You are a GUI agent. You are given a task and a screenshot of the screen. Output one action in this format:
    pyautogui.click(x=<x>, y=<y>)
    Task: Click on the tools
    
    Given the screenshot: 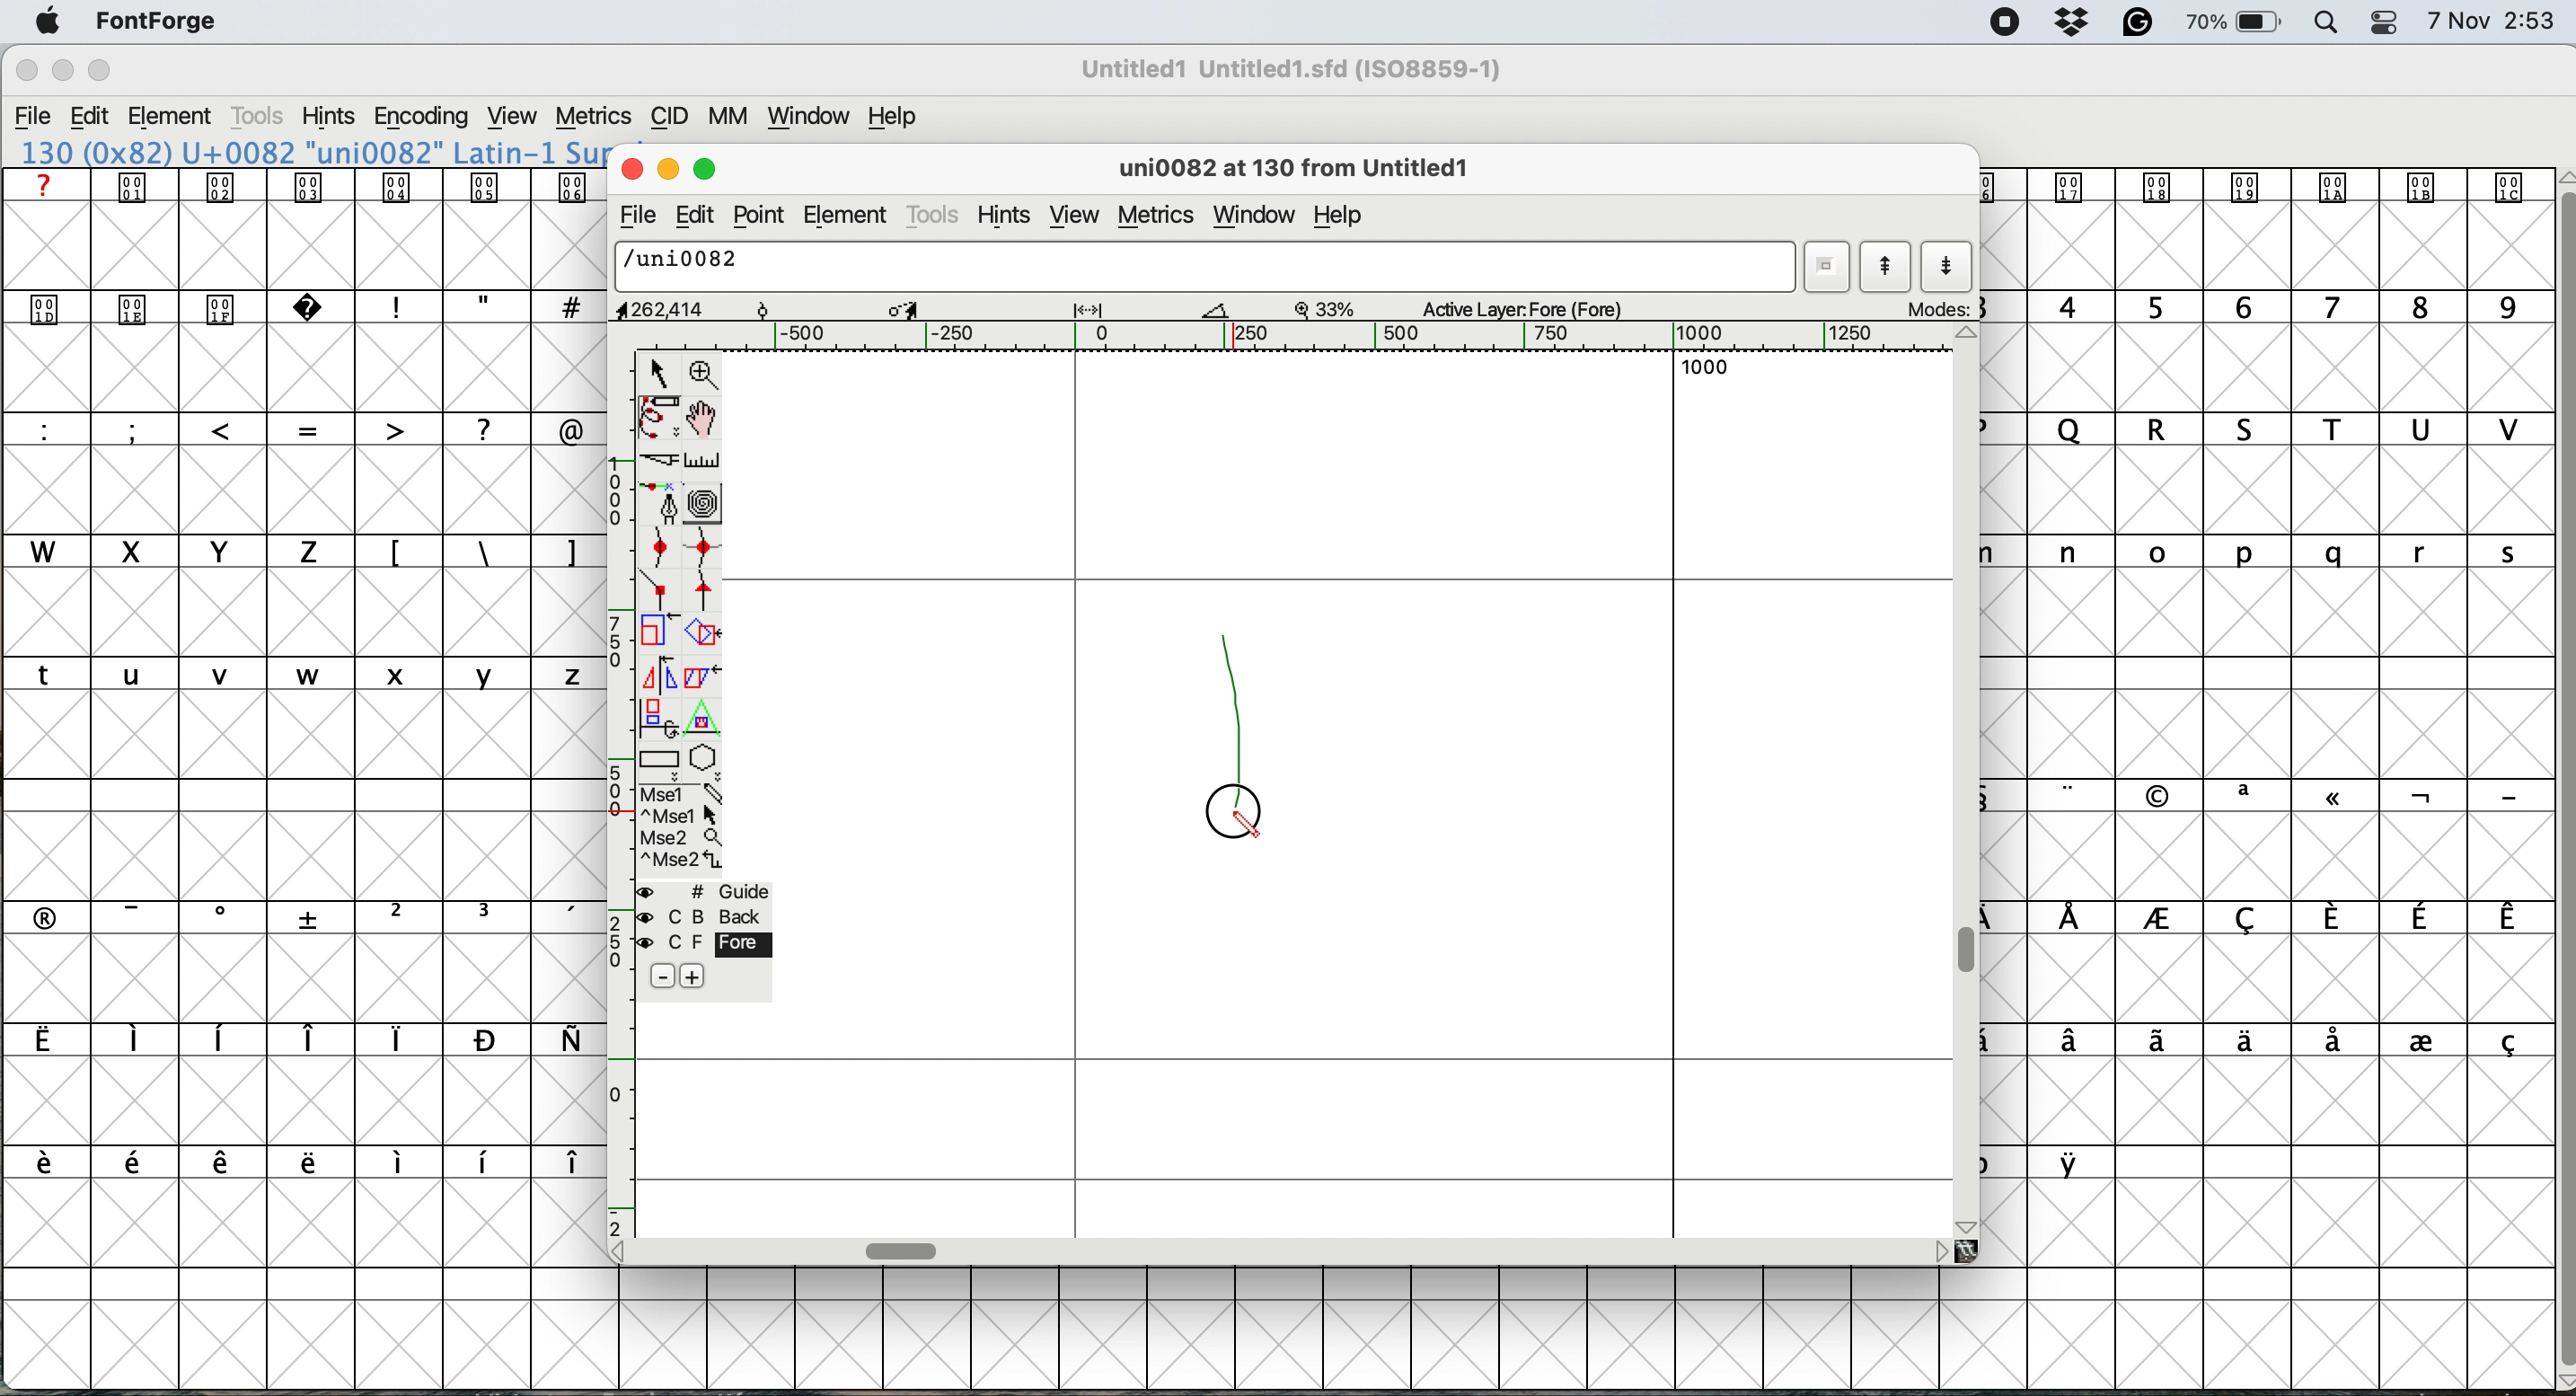 What is the action you would take?
    pyautogui.click(x=260, y=116)
    